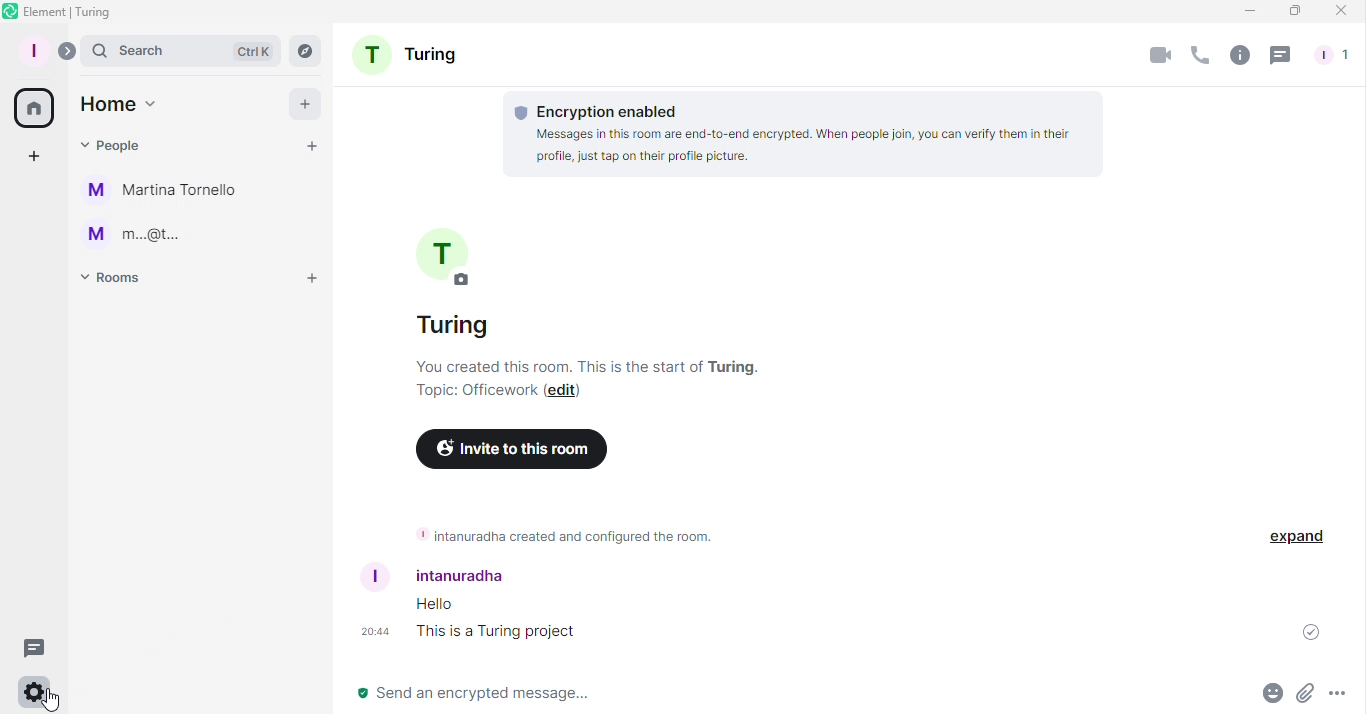 The image size is (1366, 714). I want to click on Quick settings, so click(31, 692).